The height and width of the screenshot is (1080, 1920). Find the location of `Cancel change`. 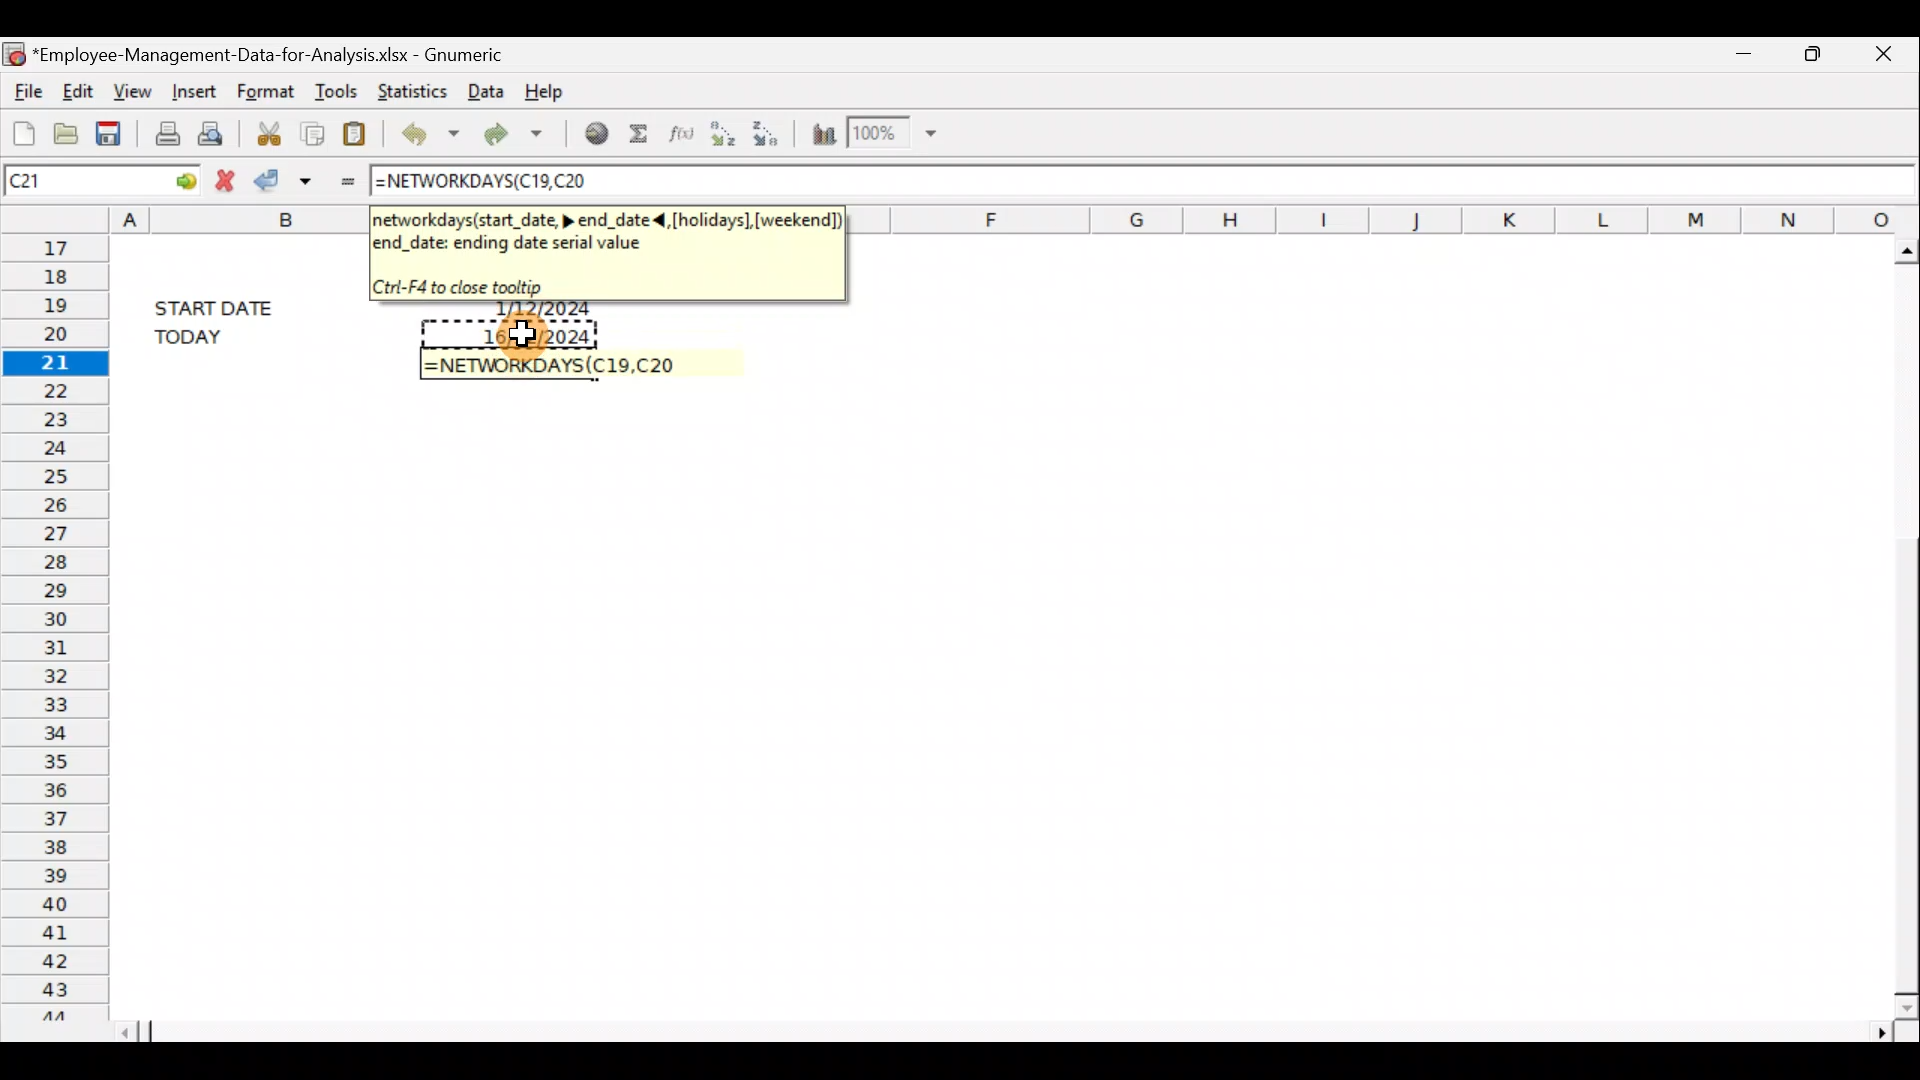

Cancel change is located at coordinates (223, 179).